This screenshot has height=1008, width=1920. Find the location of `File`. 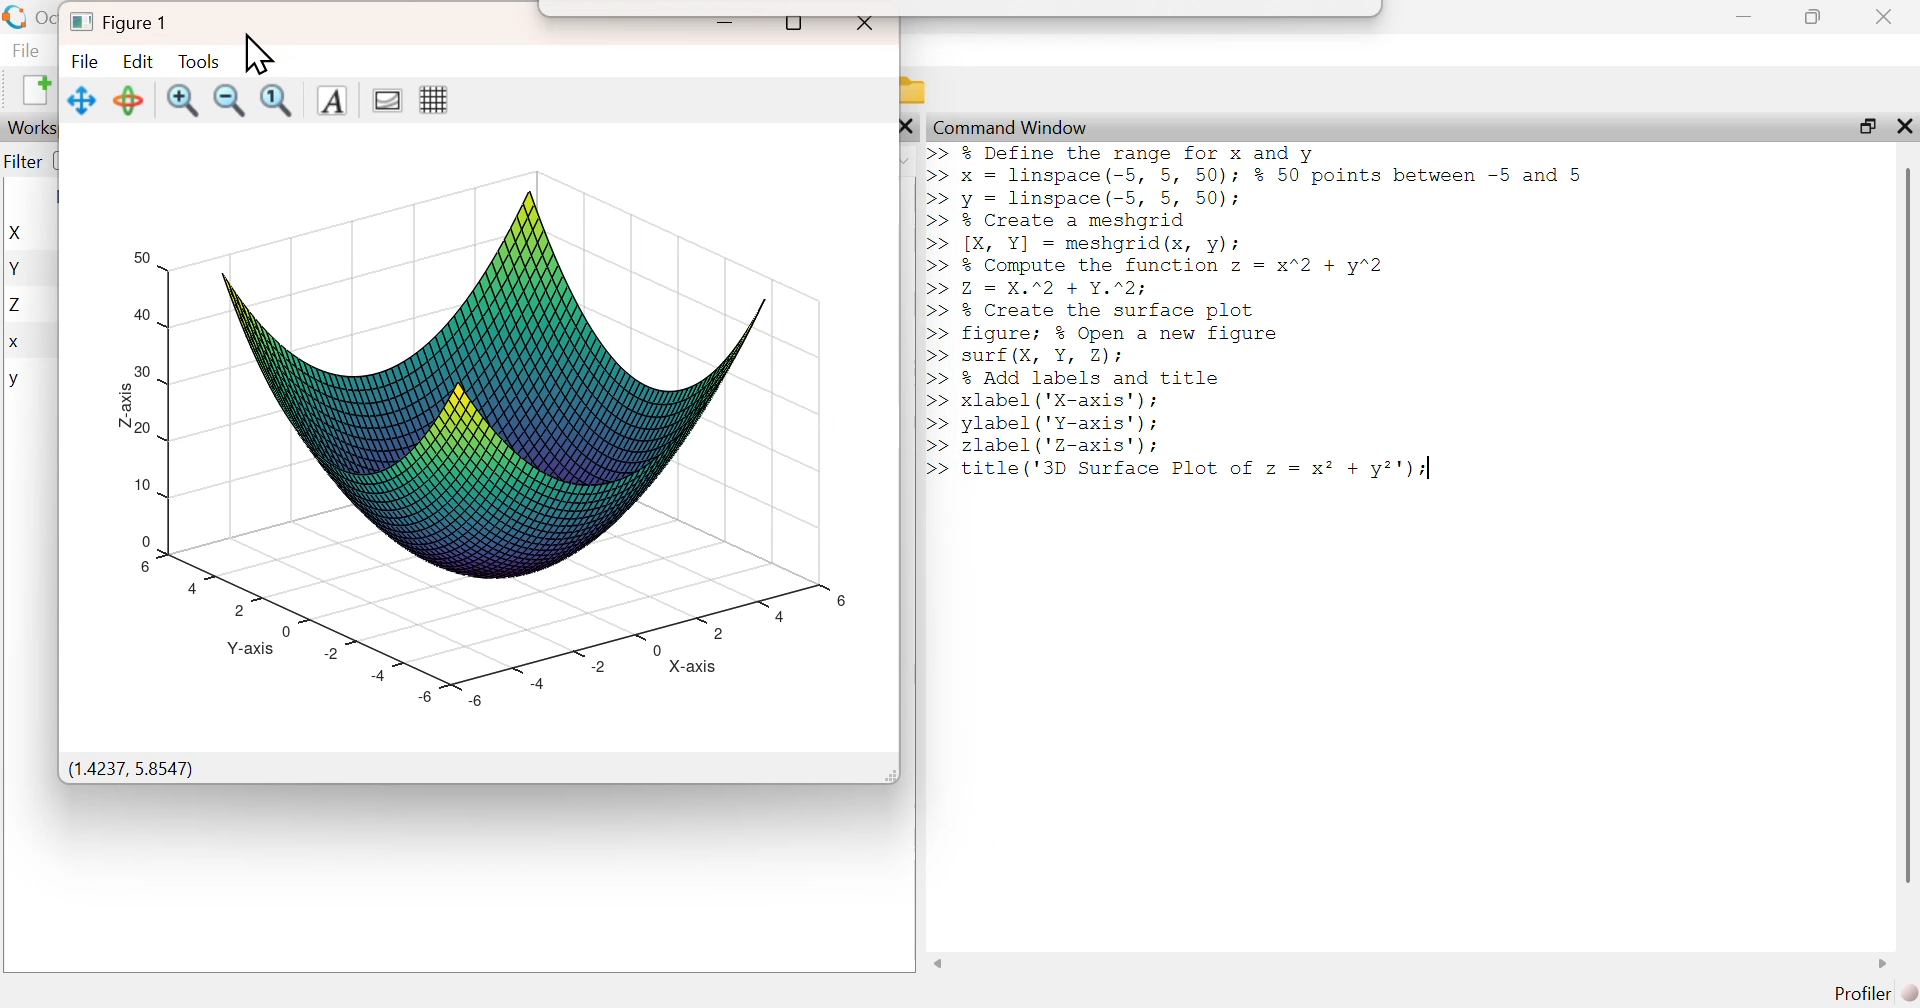

File is located at coordinates (26, 49).